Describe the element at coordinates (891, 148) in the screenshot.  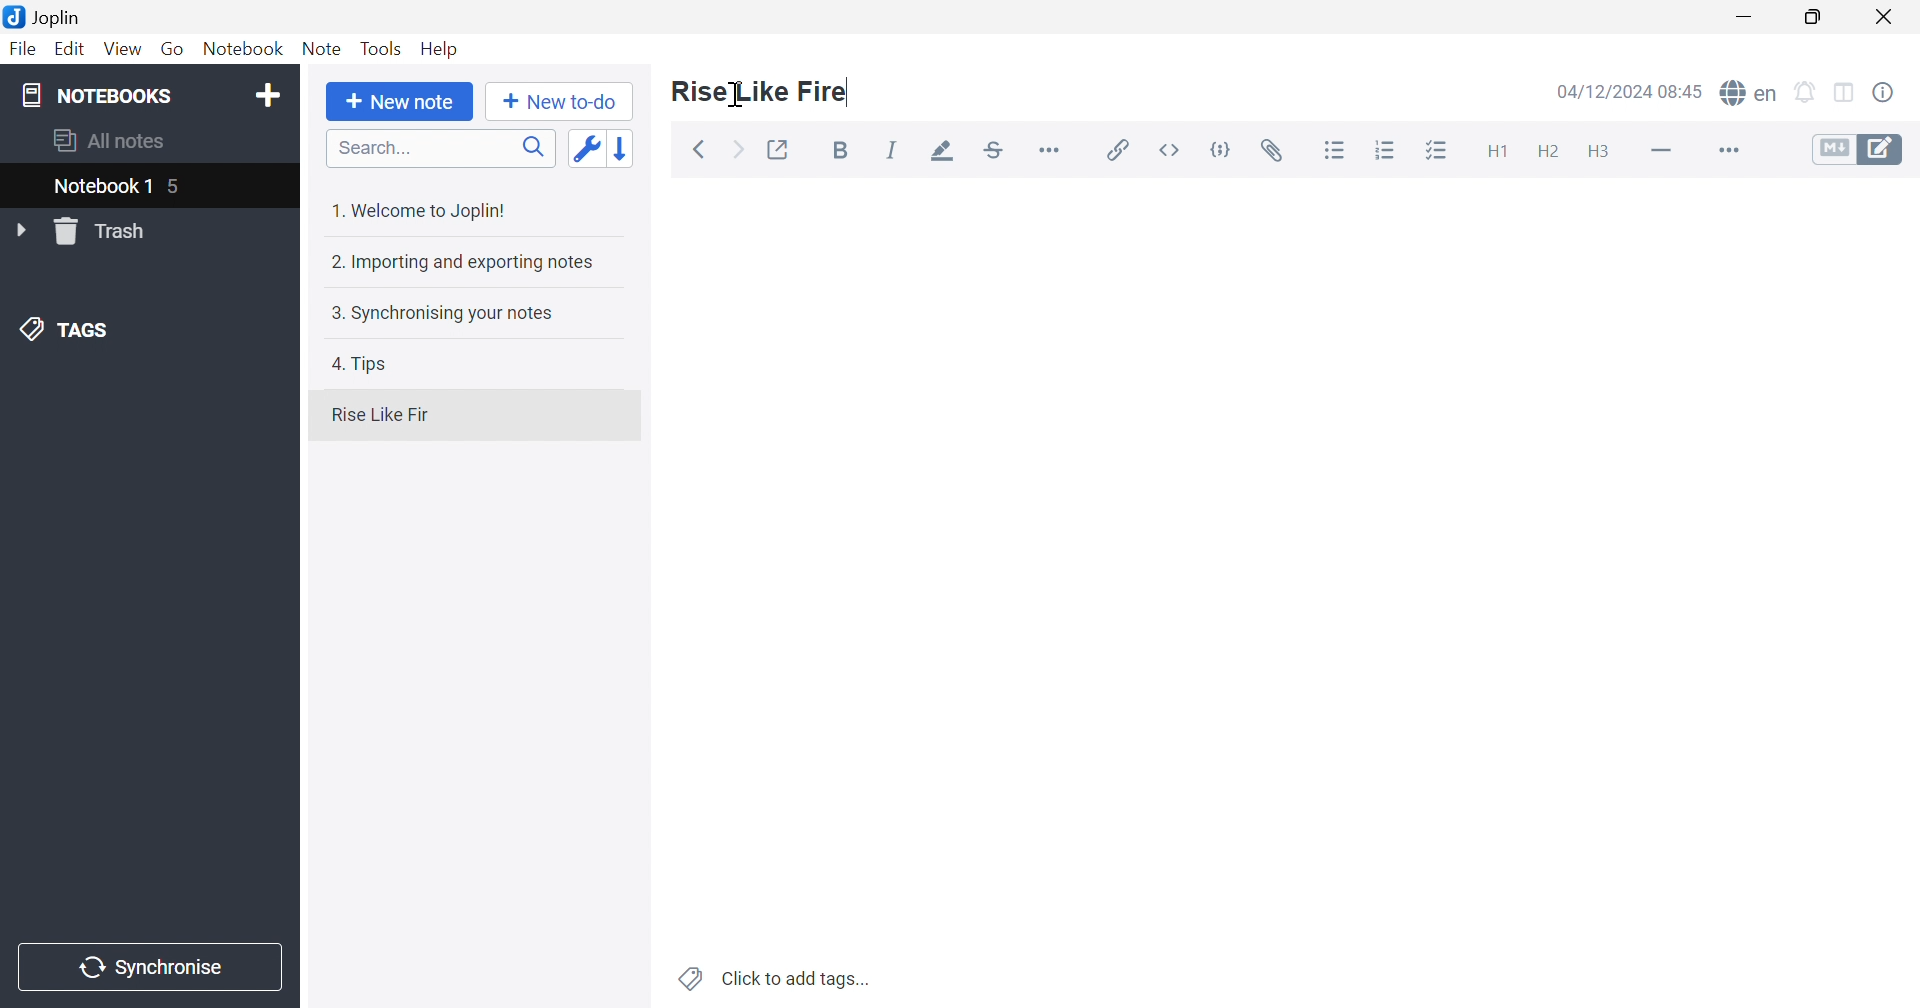
I see `Italic` at that location.